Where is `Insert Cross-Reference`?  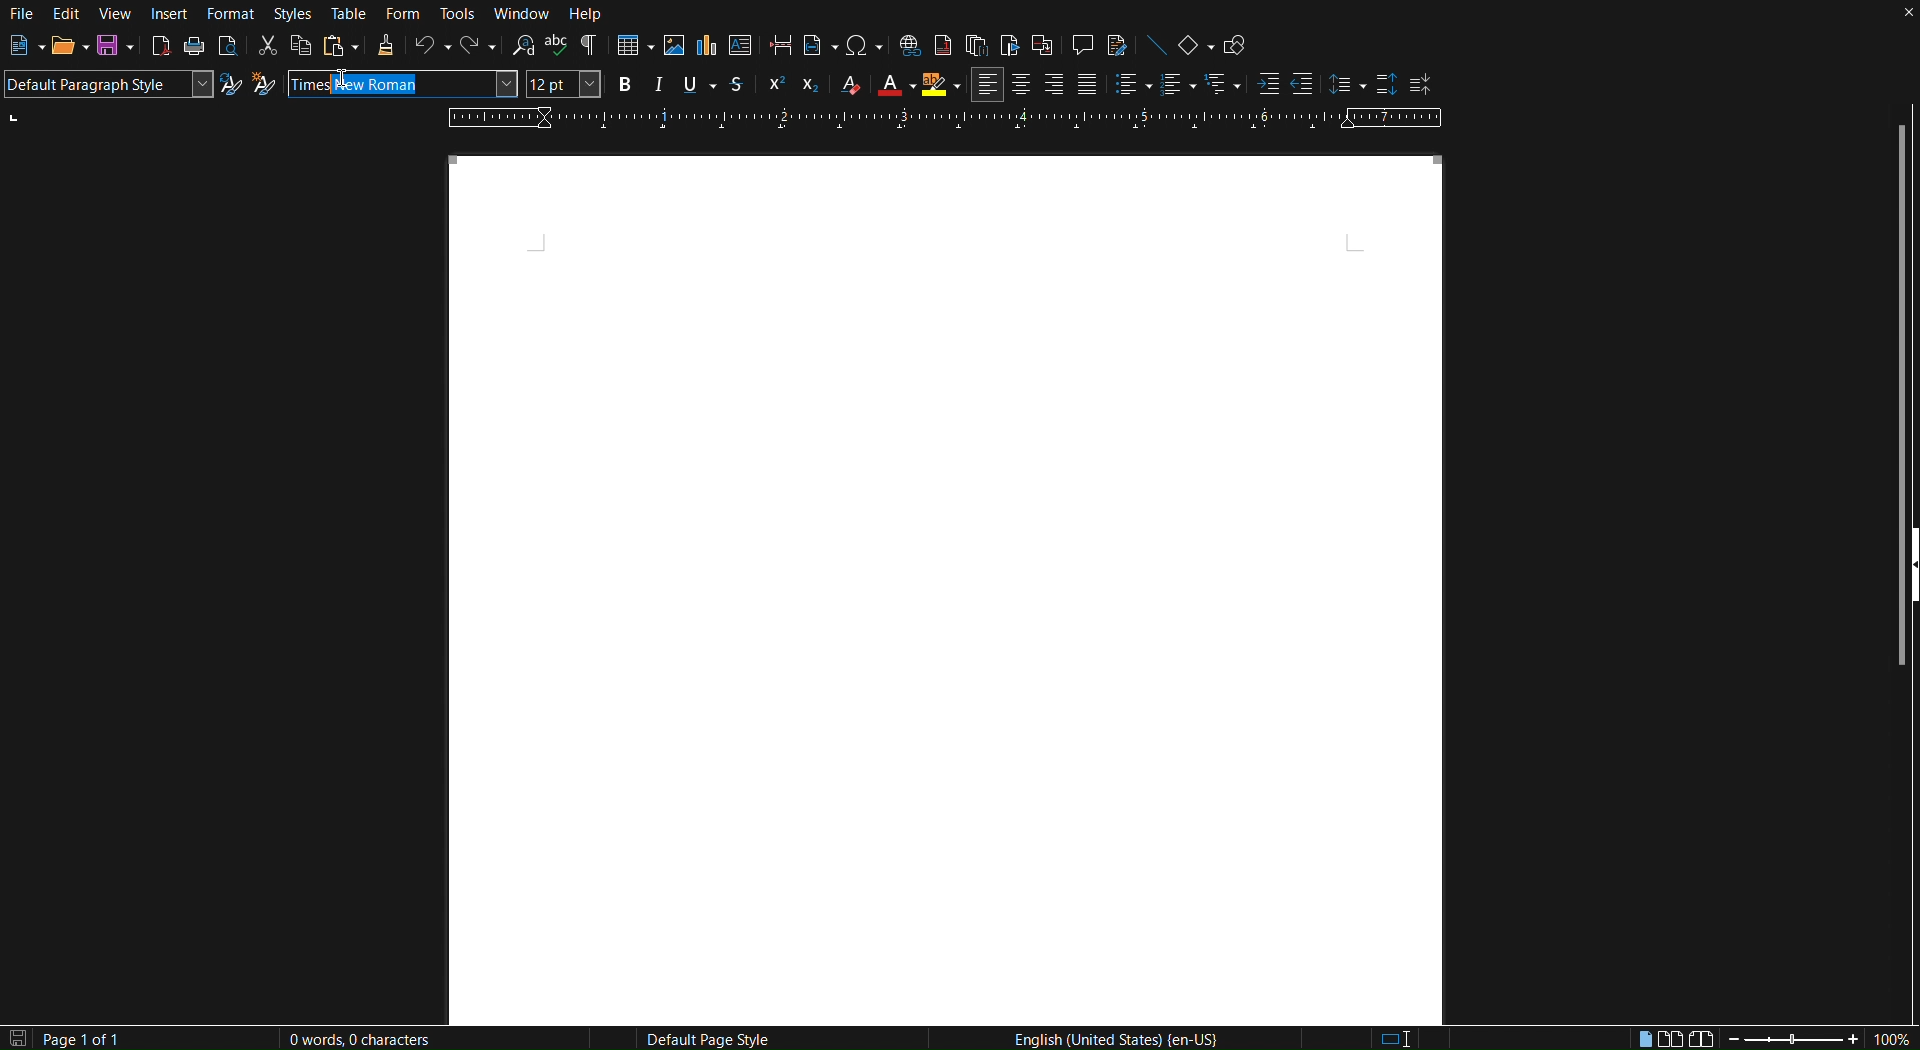 Insert Cross-Reference is located at coordinates (1043, 48).